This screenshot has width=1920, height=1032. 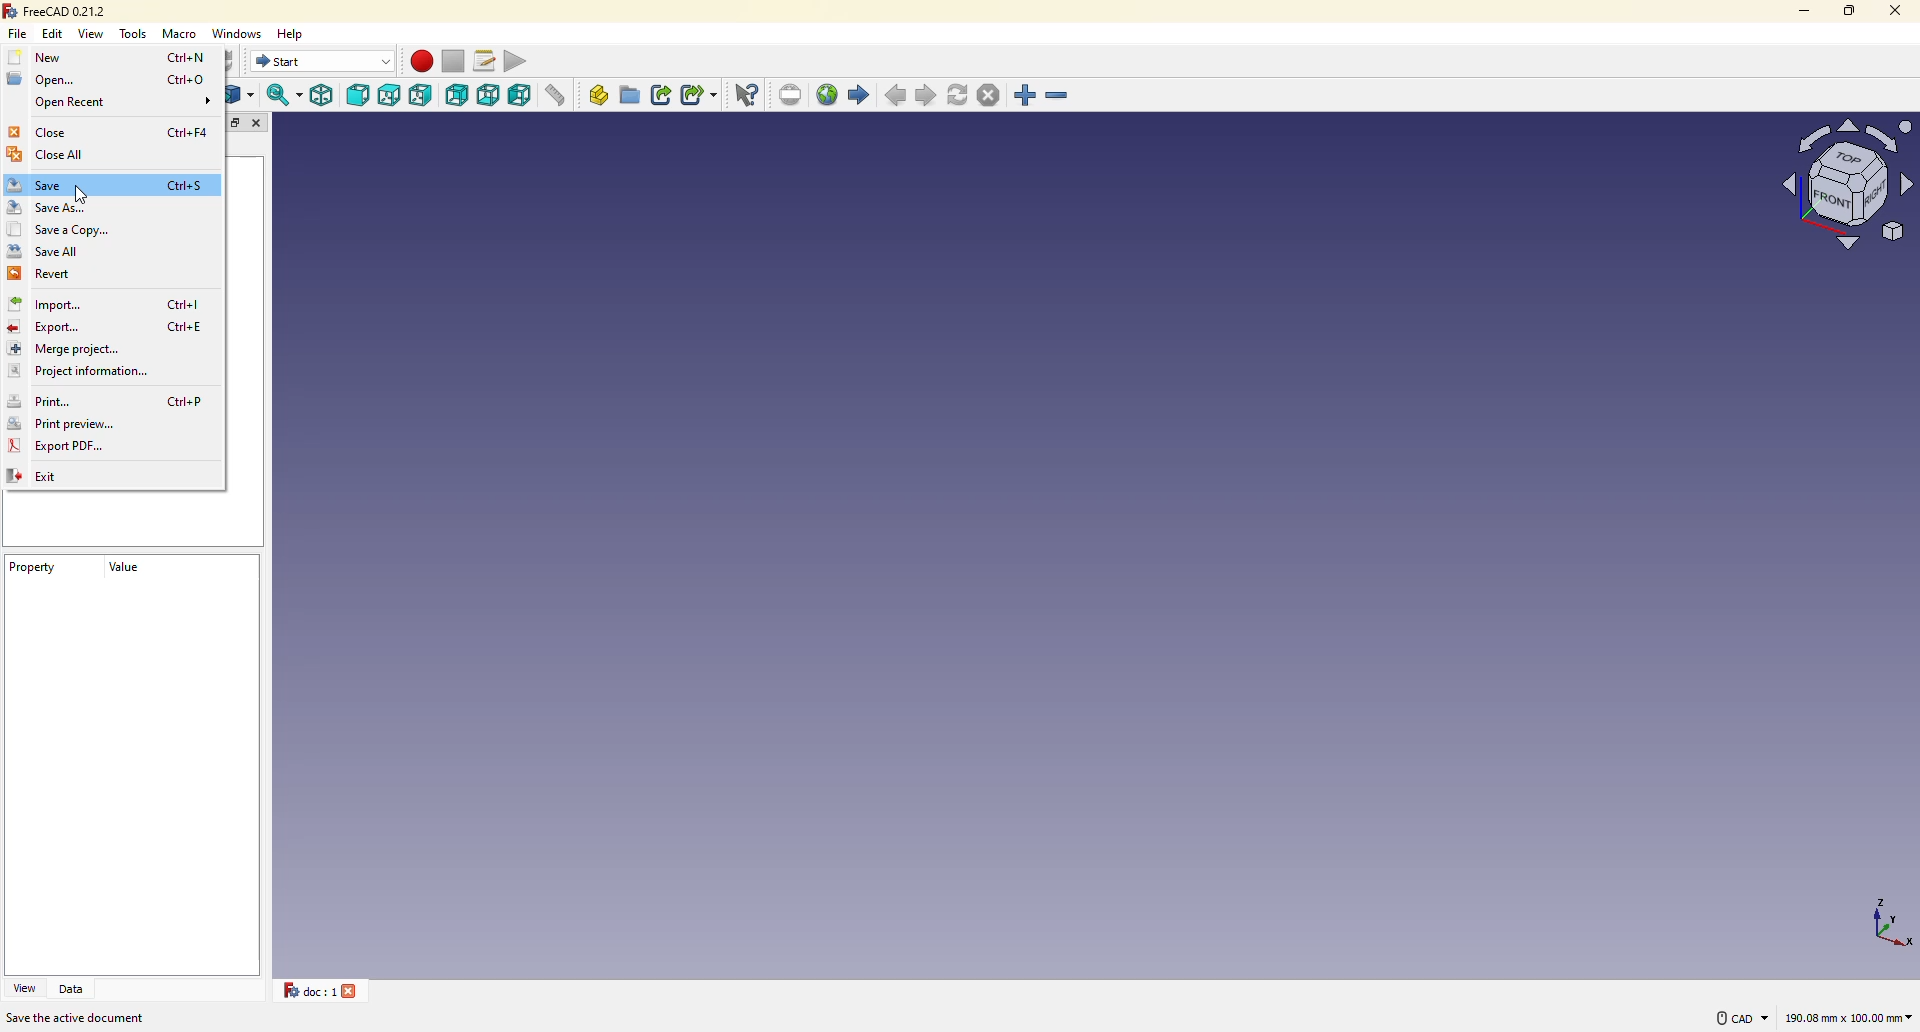 I want to click on macro, so click(x=183, y=35).